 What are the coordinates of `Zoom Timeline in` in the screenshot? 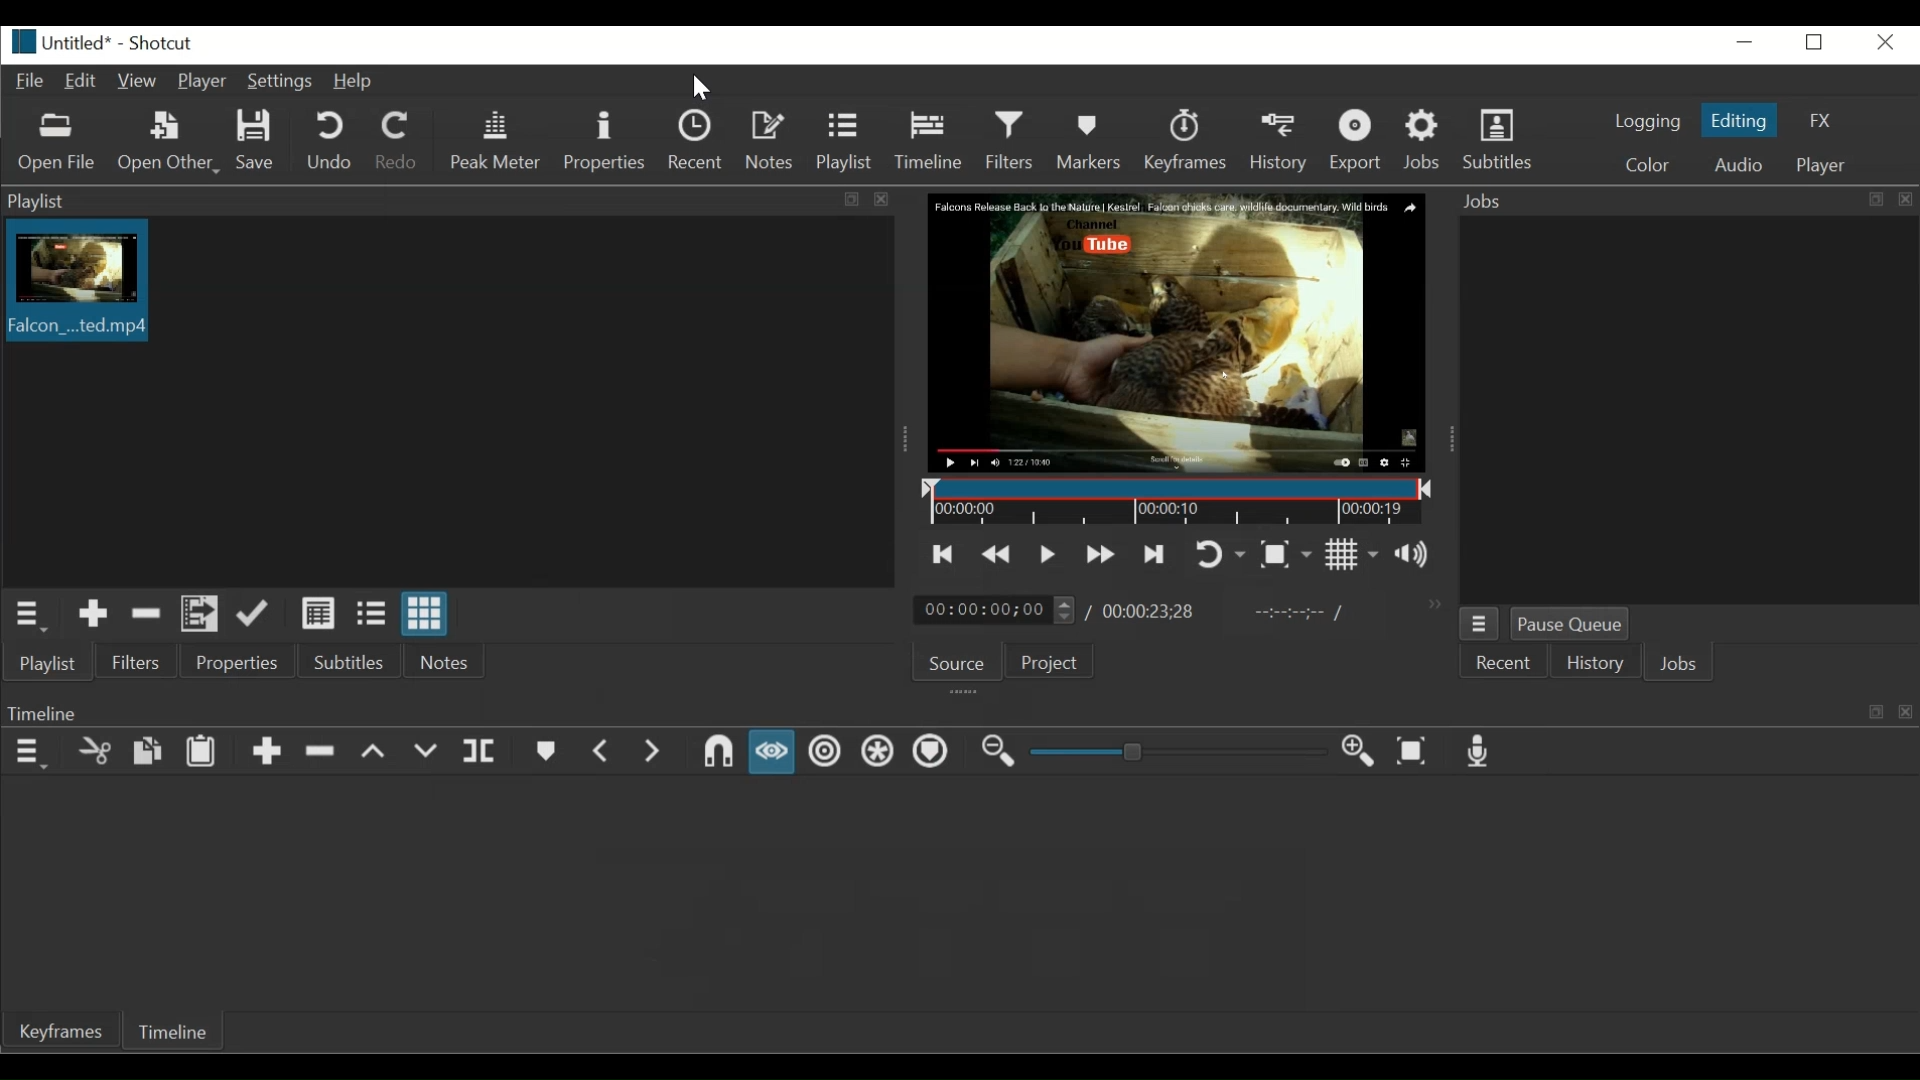 It's located at (1358, 751).